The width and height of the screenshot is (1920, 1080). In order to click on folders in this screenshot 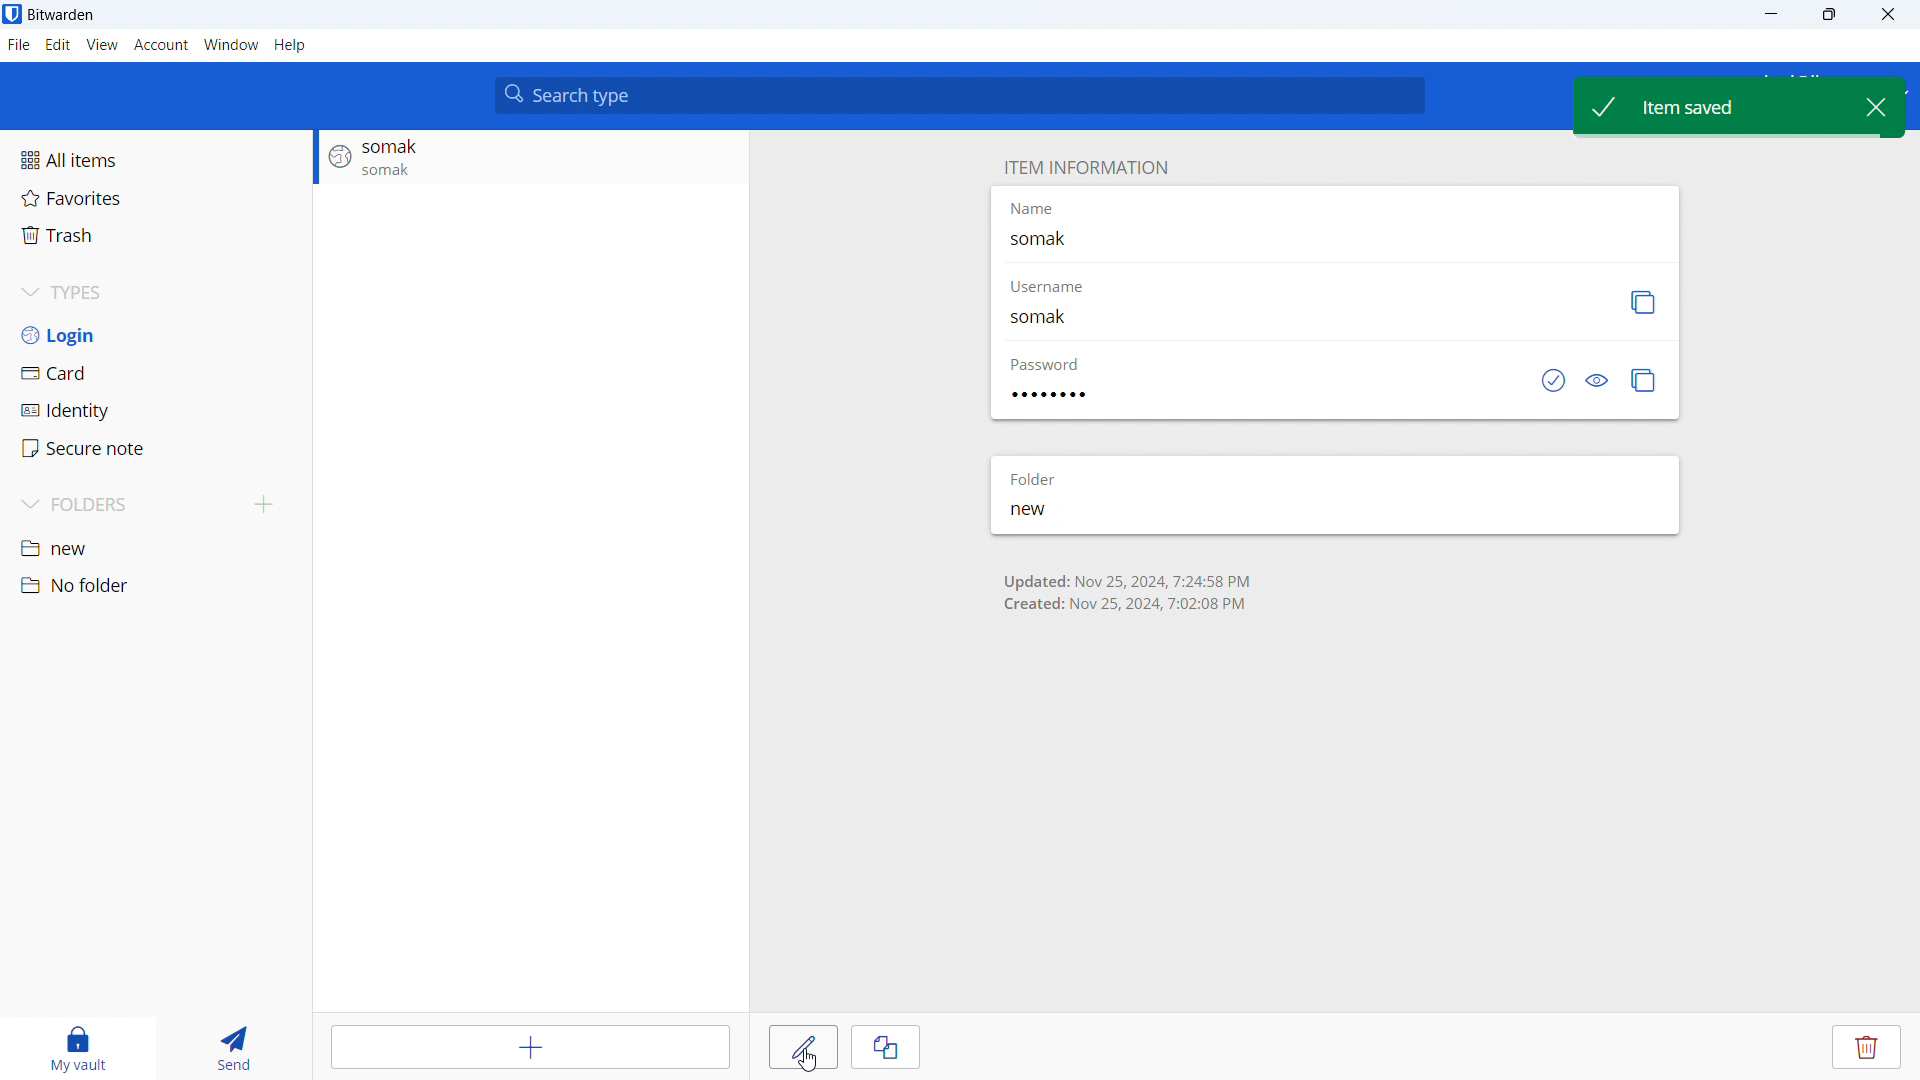, I will do `click(124, 505)`.